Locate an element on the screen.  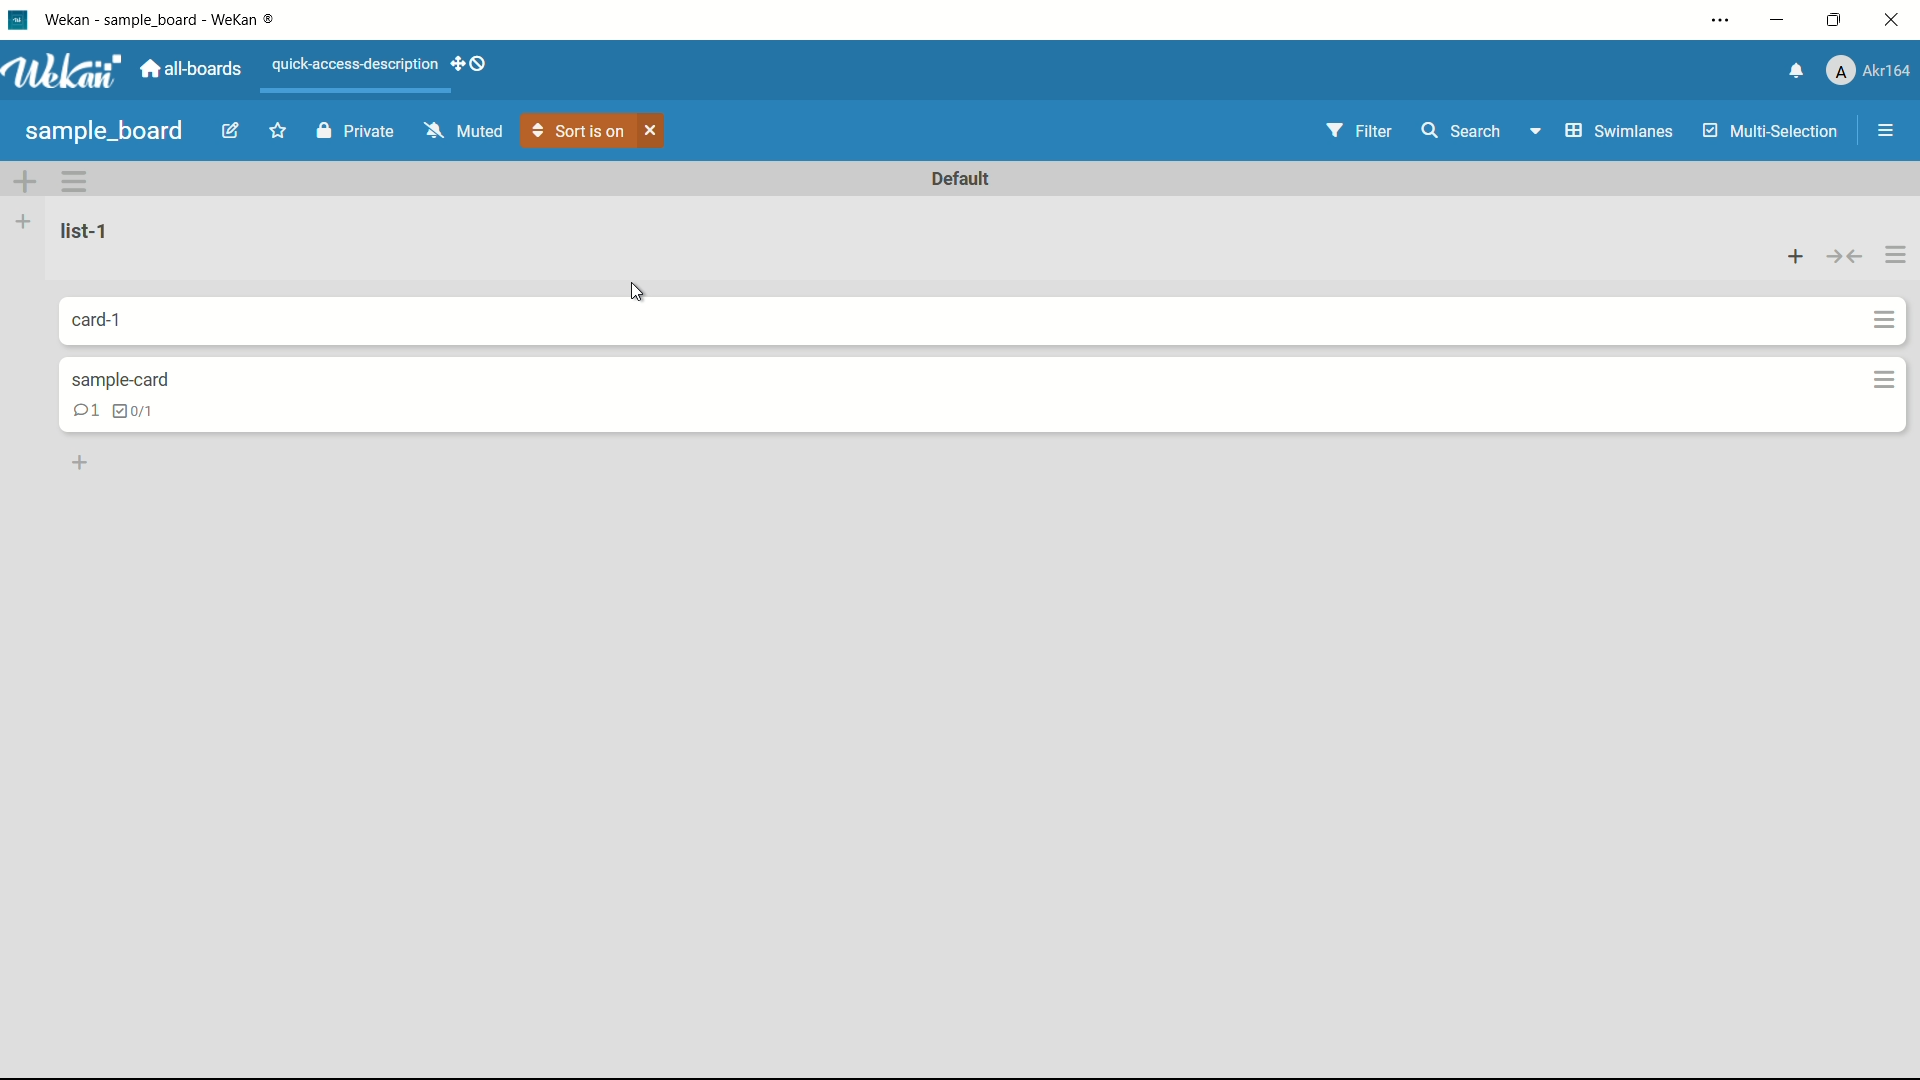
default is located at coordinates (967, 176).